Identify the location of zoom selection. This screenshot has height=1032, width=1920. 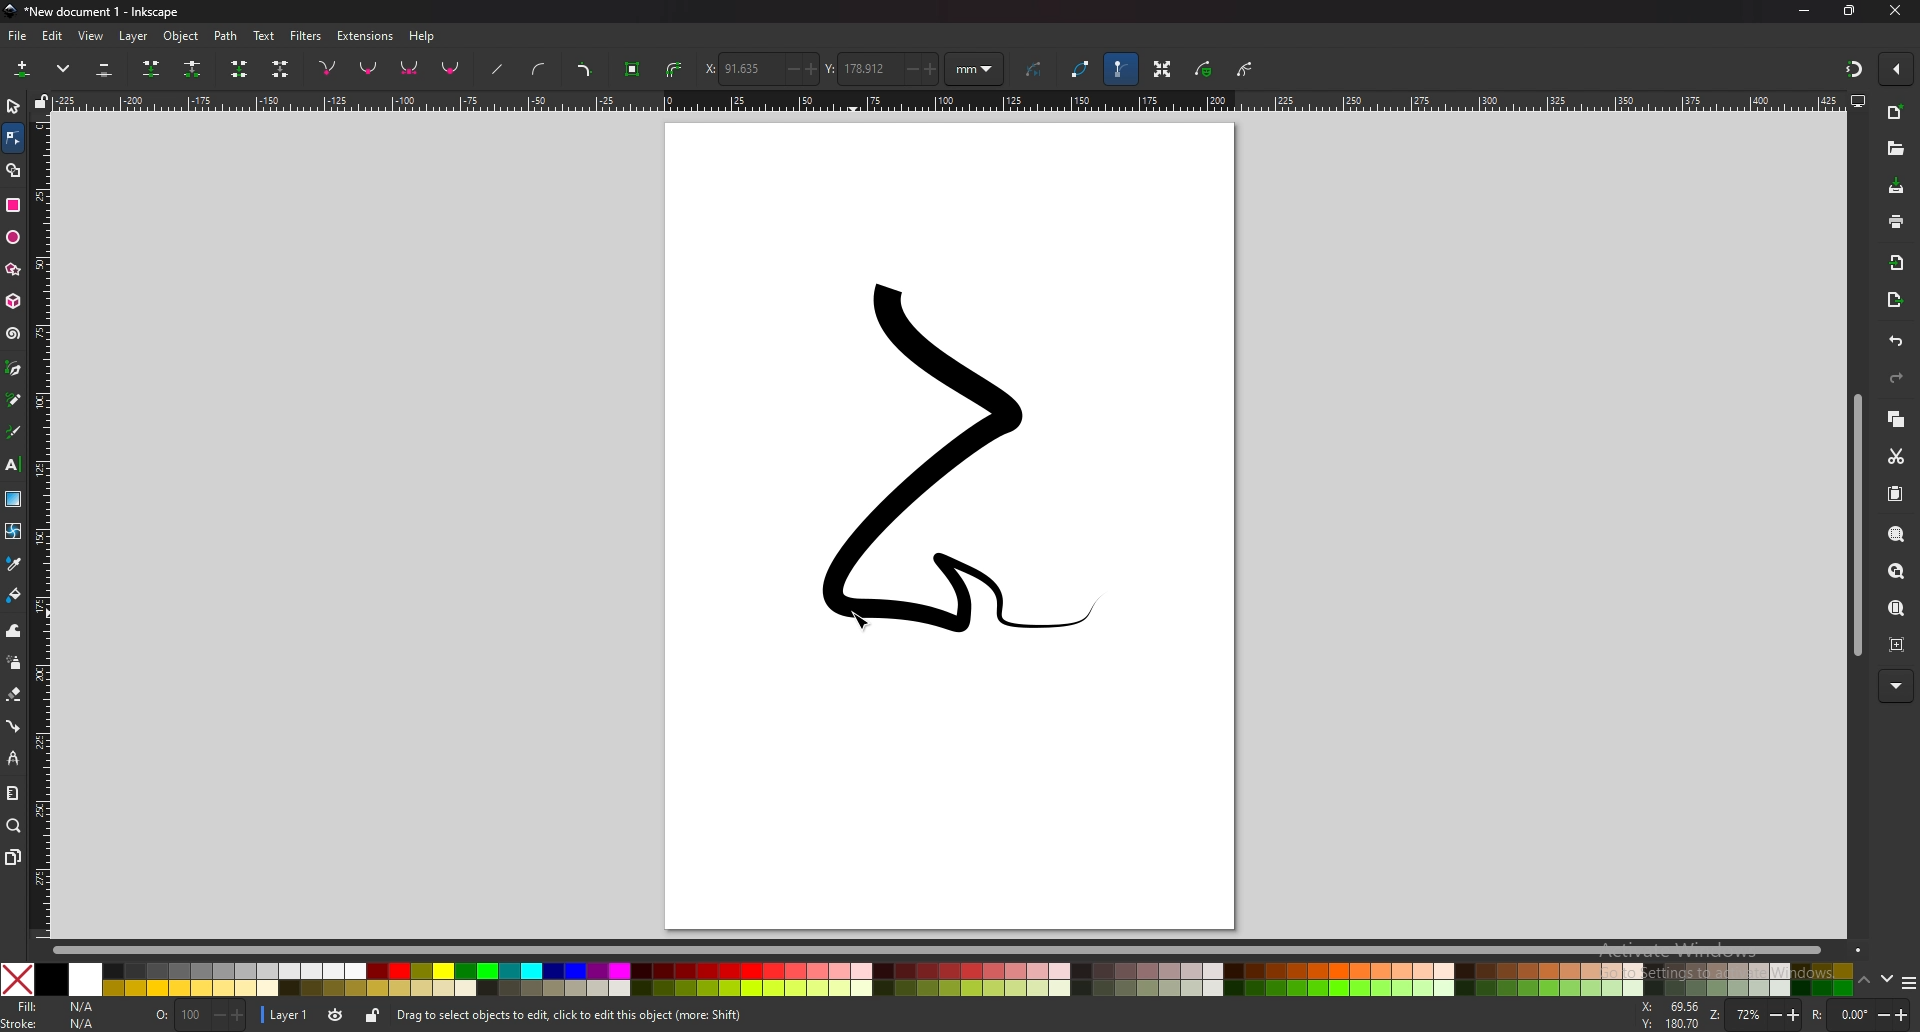
(1897, 534).